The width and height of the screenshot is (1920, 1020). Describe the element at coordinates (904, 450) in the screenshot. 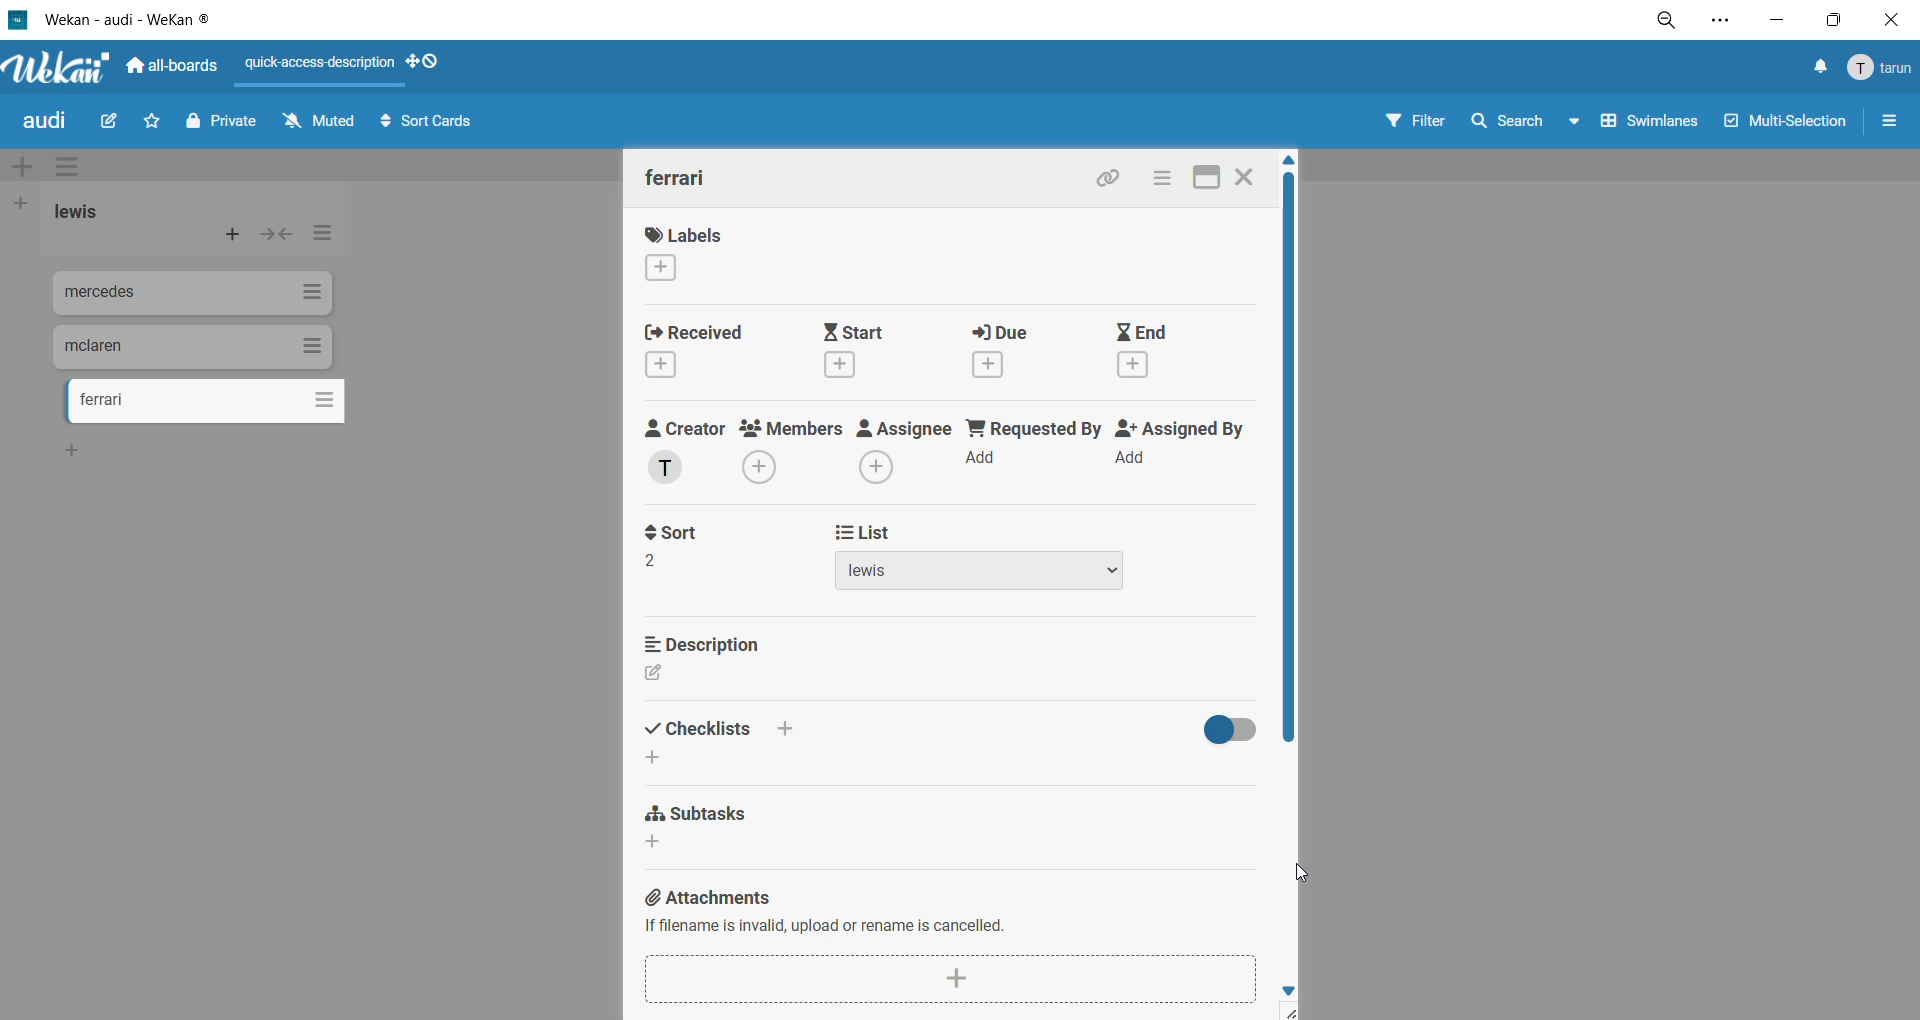

I see `assignee` at that location.